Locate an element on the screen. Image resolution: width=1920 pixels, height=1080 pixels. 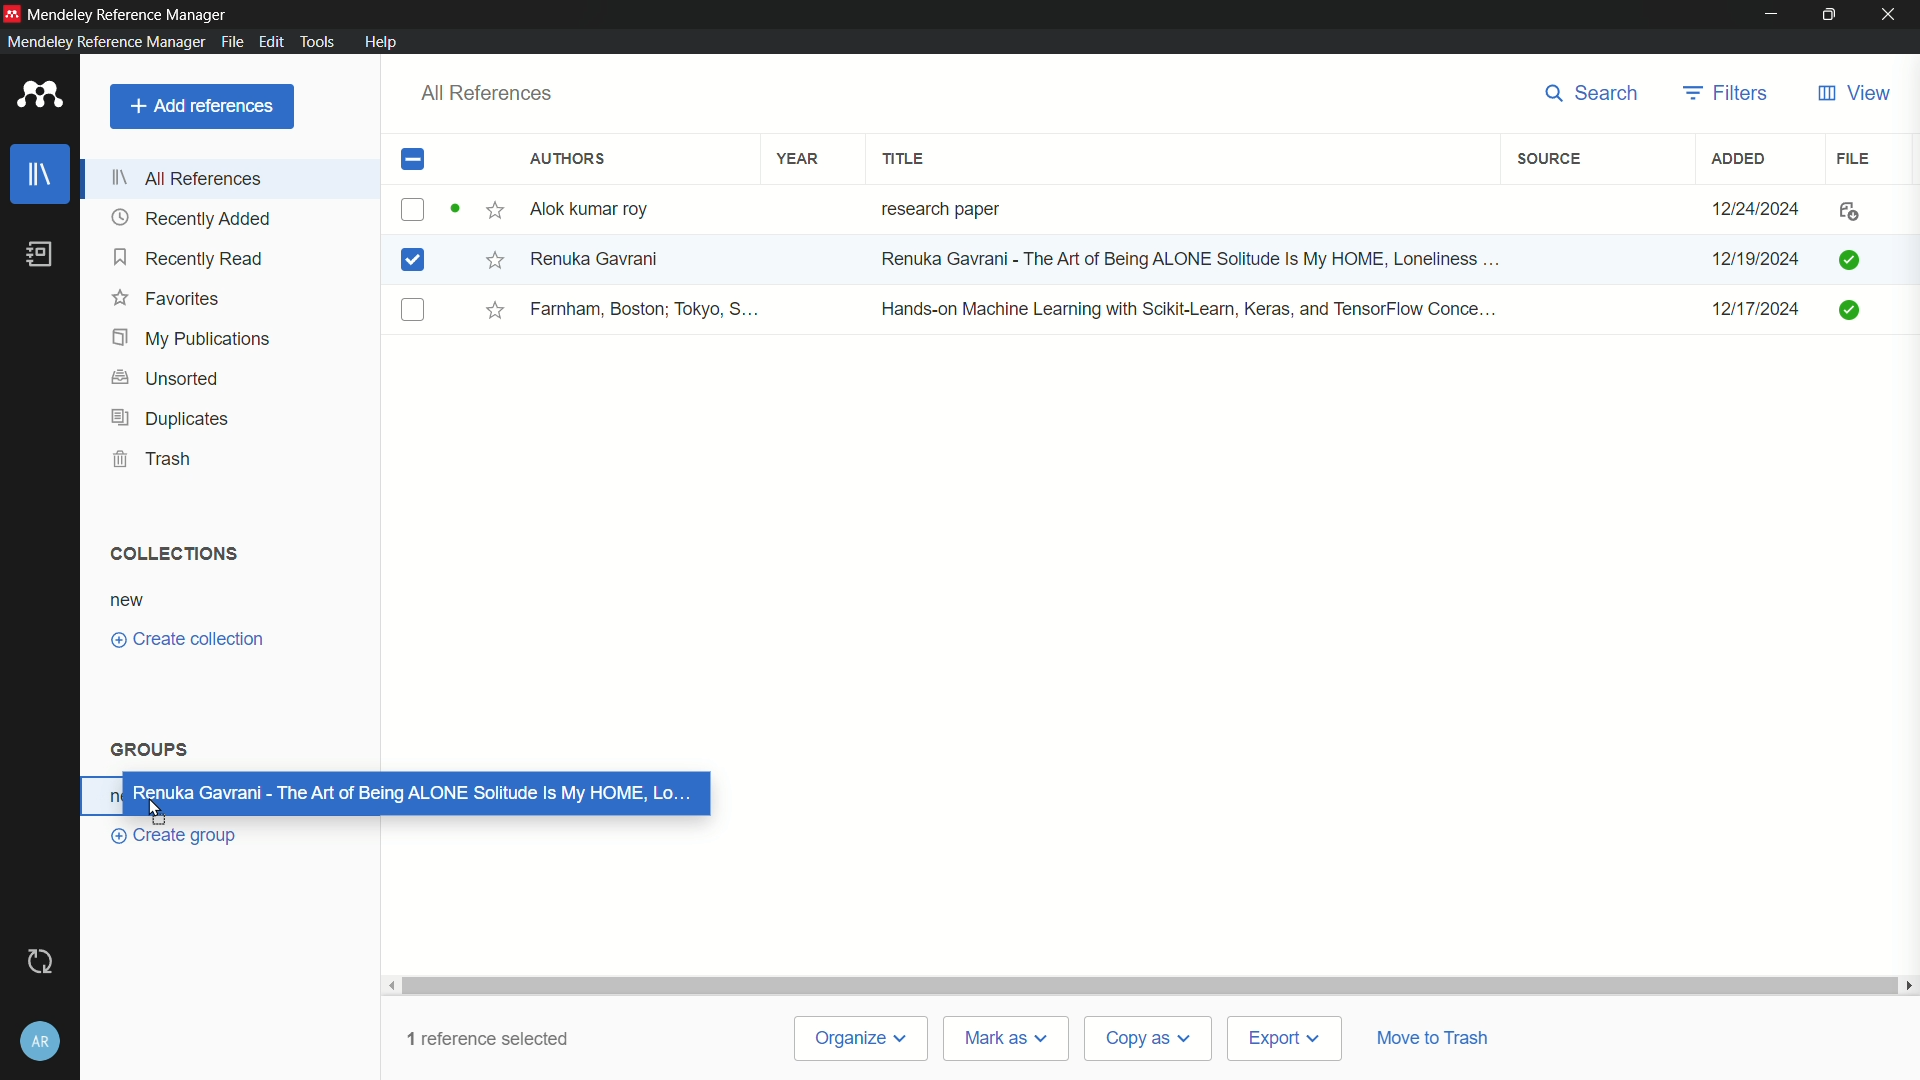
dragging book into the new group is located at coordinates (407, 794).